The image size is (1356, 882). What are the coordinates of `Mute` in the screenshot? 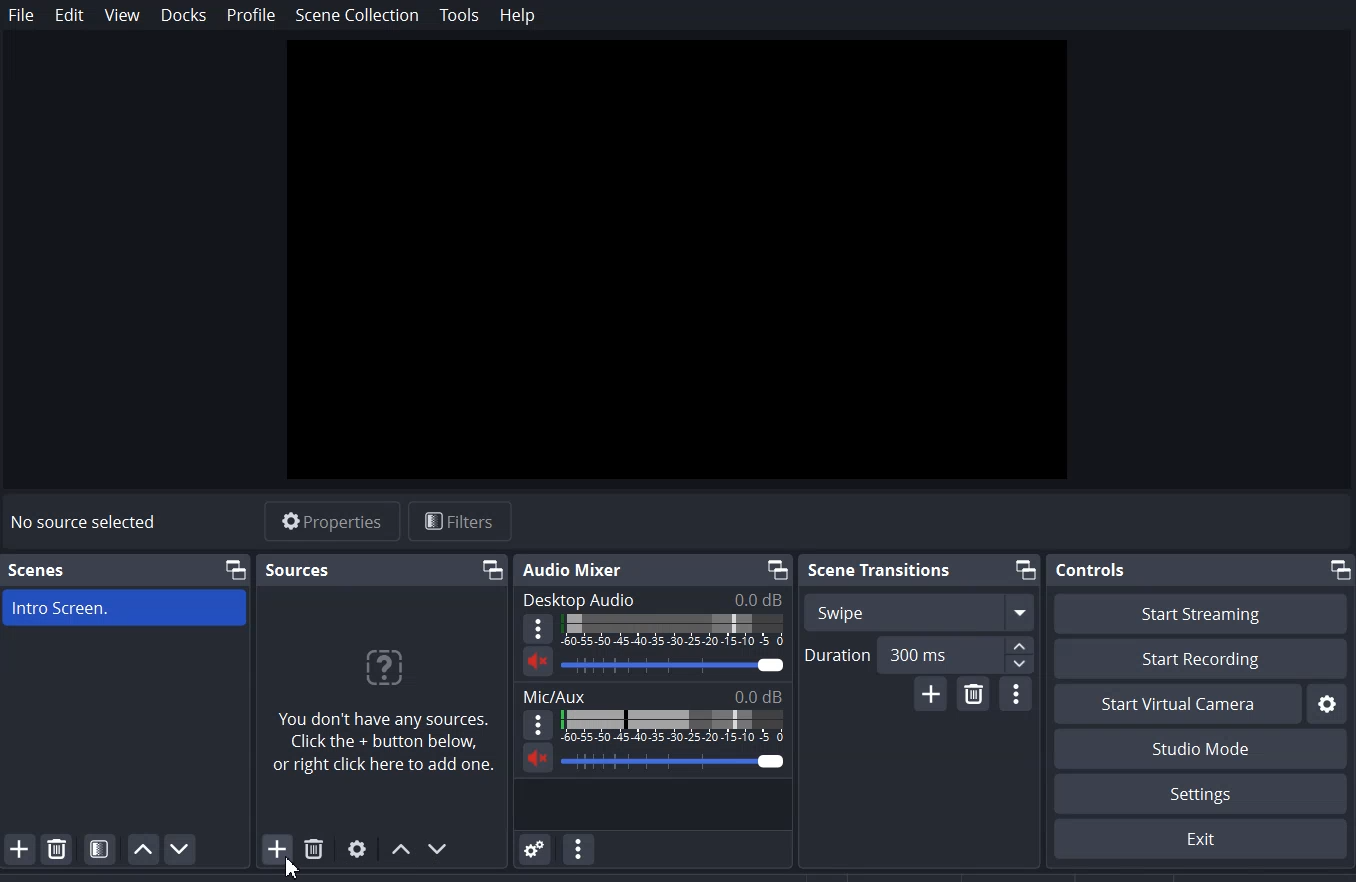 It's located at (539, 760).